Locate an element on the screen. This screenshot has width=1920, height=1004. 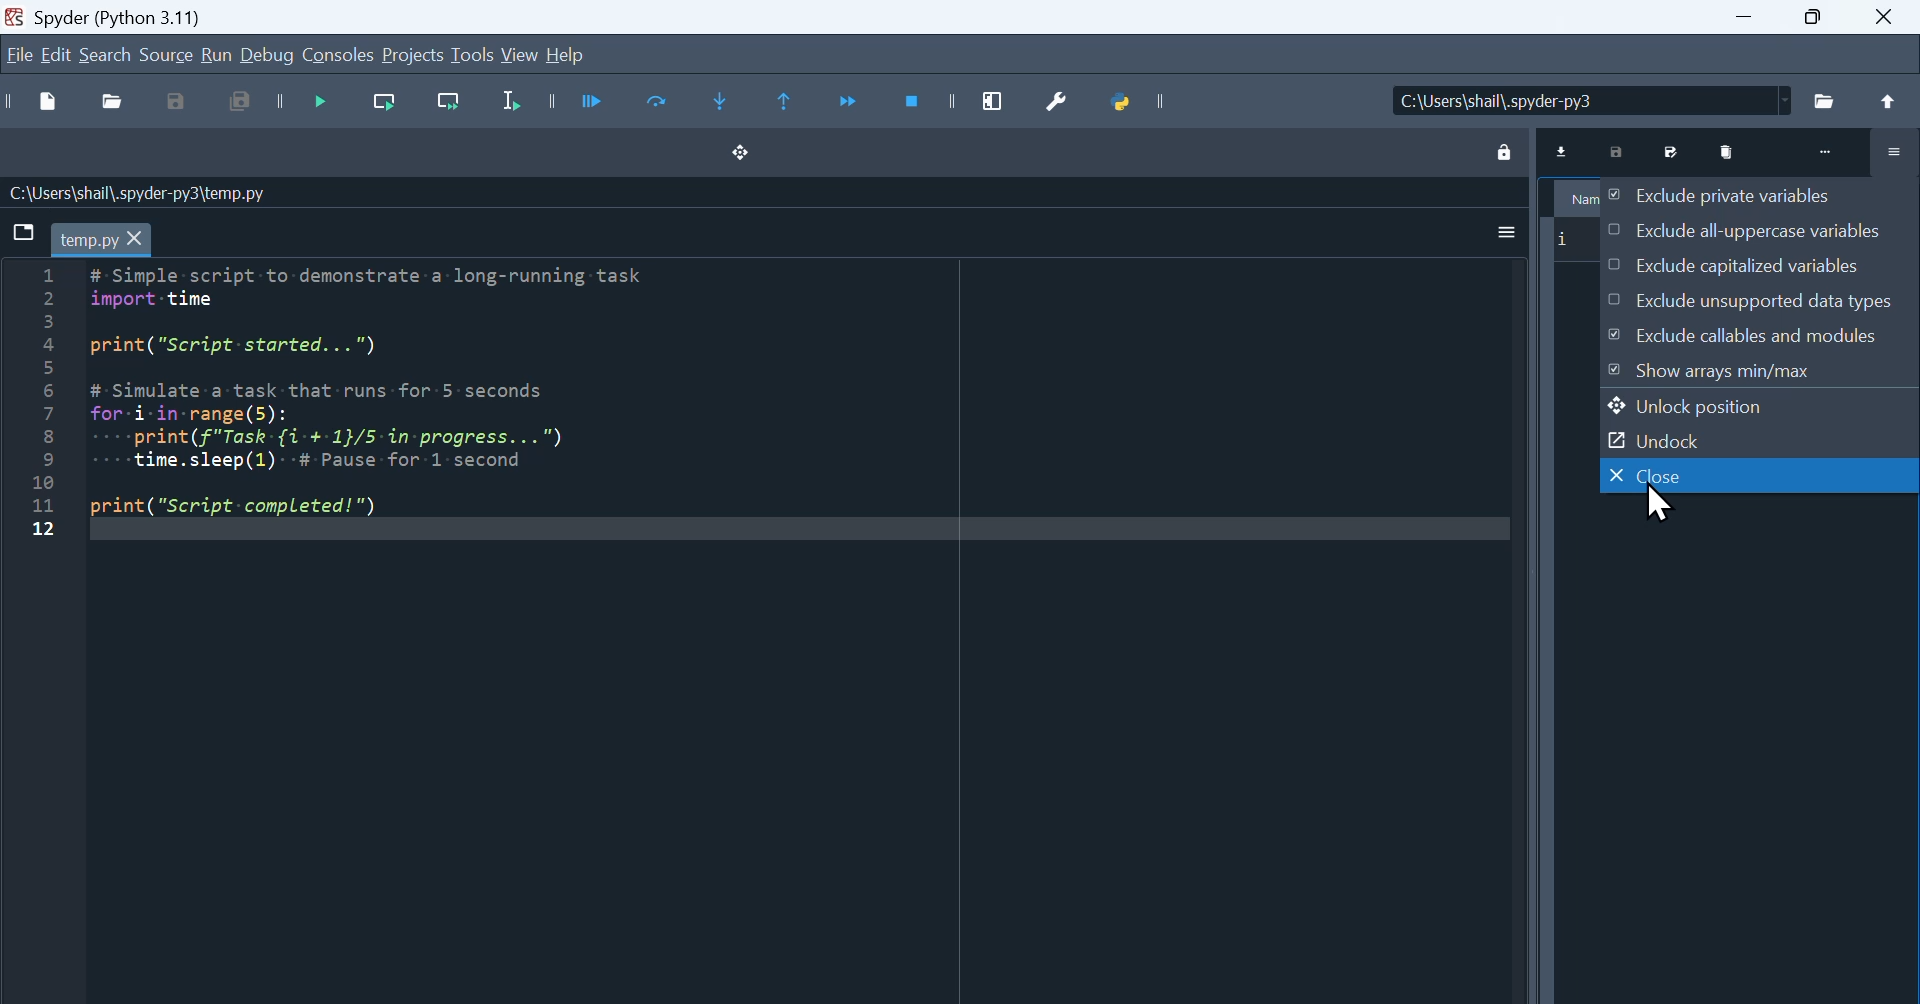
Cursor  is located at coordinates (1661, 504).